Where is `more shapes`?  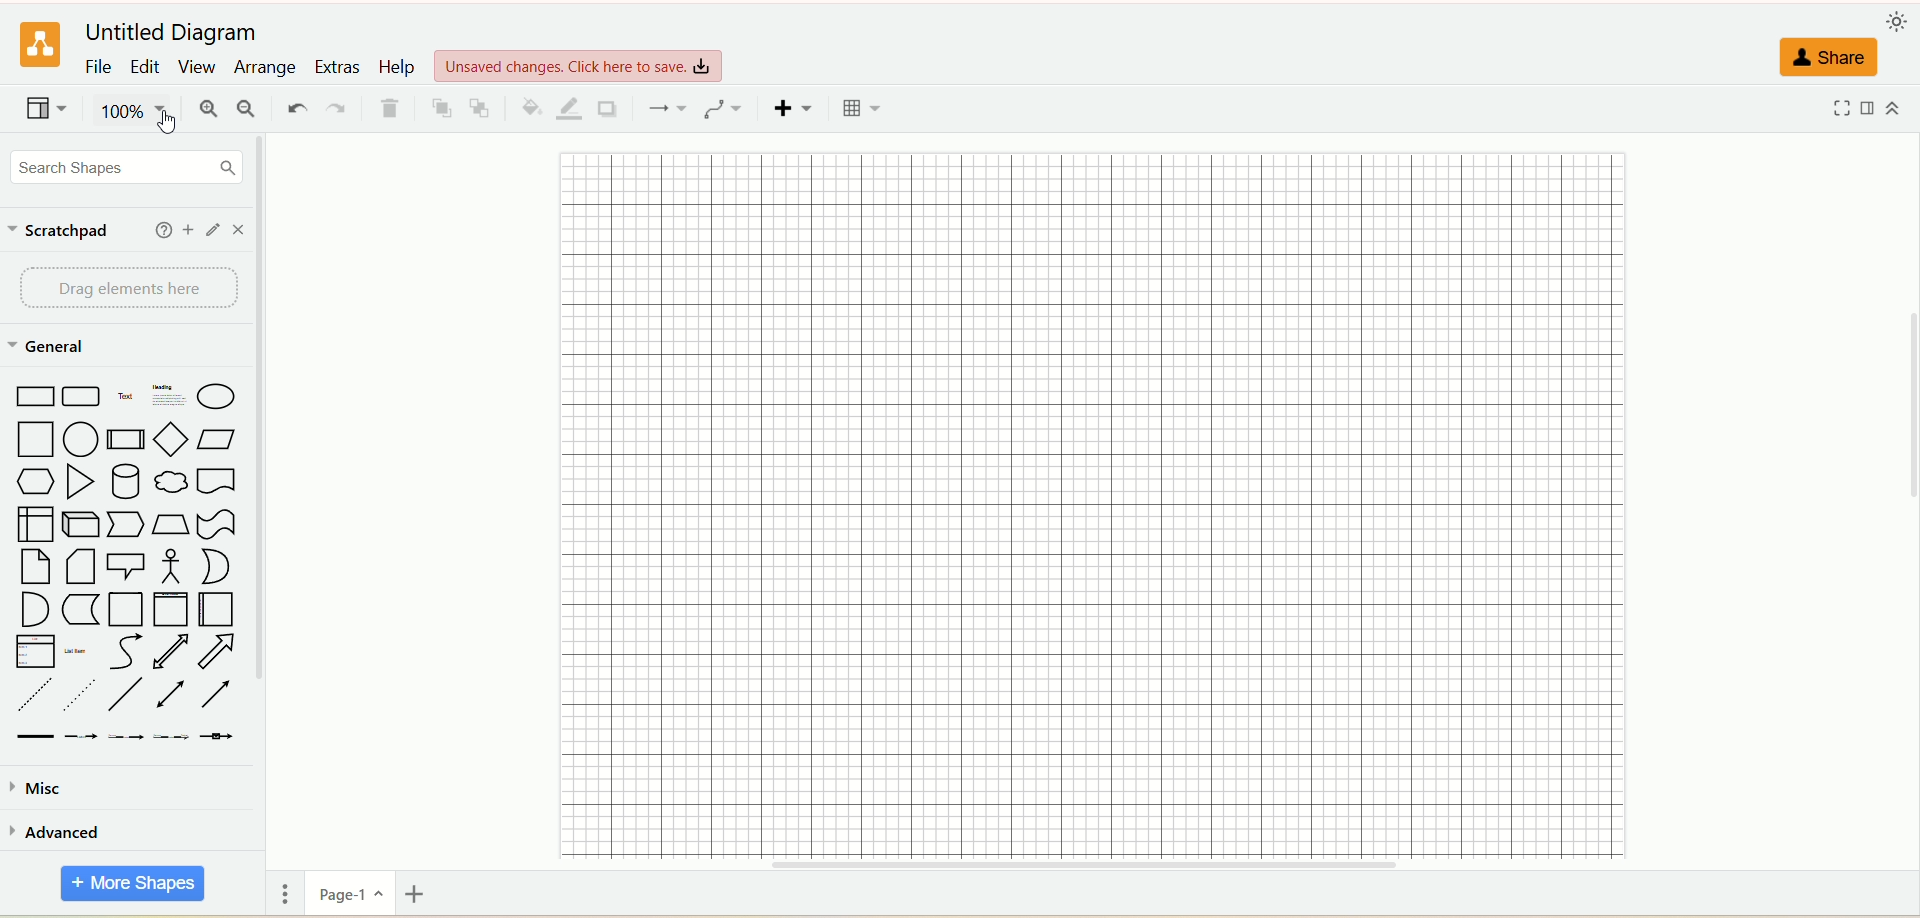 more shapes is located at coordinates (131, 884).